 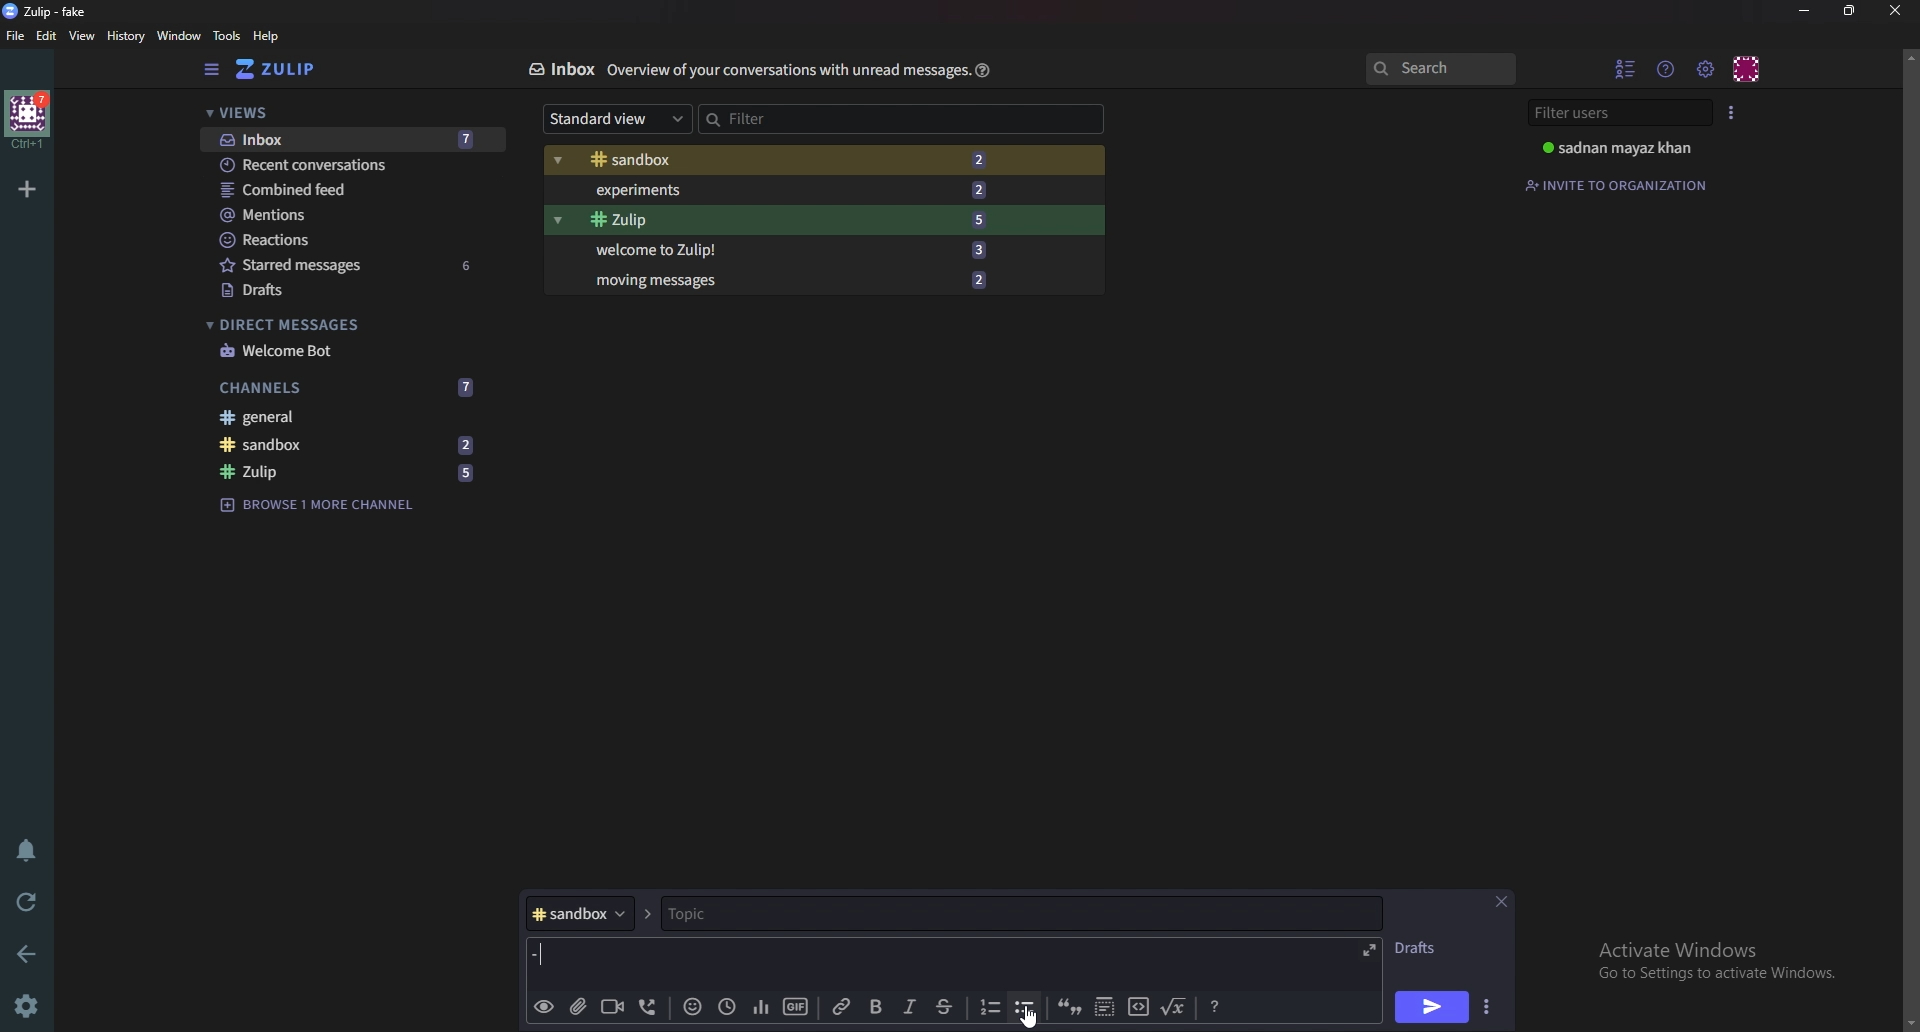 What do you see at coordinates (1218, 1004) in the screenshot?
I see `Message formatting` at bounding box center [1218, 1004].